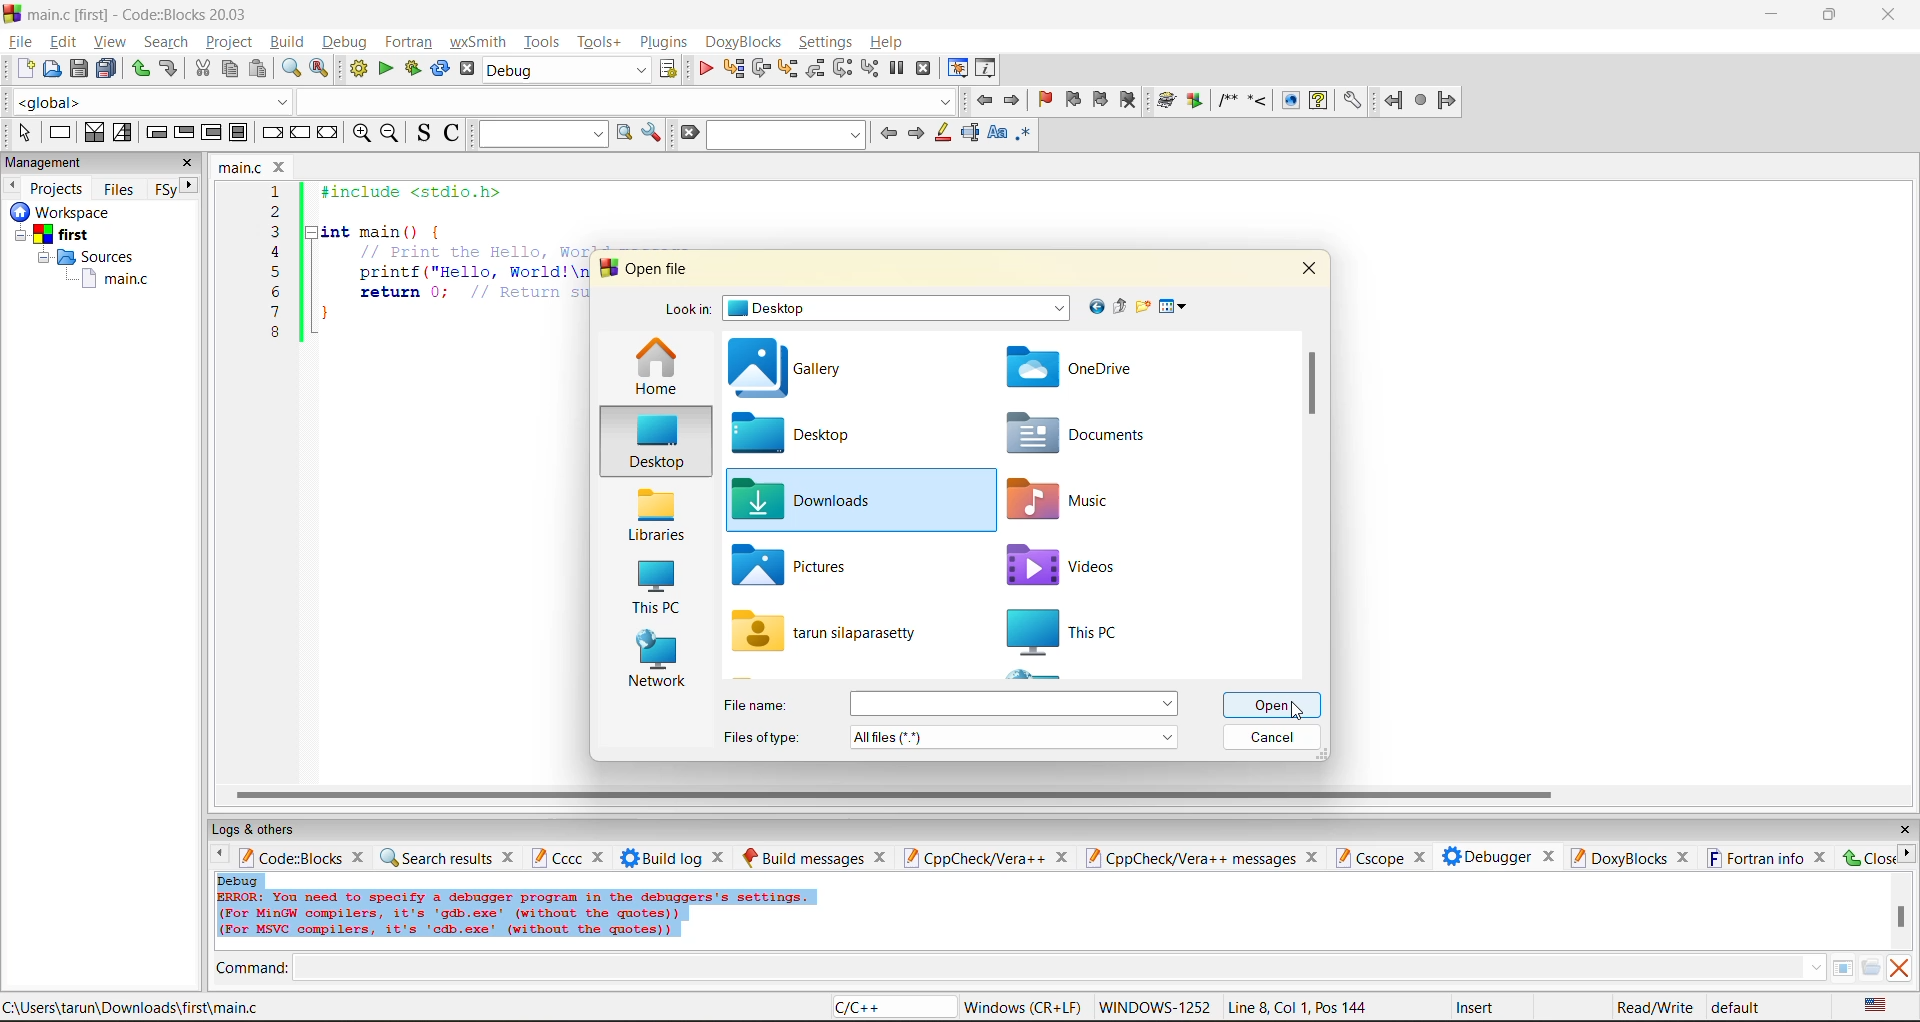 The image size is (1920, 1022). What do you see at coordinates (212, 134) in the screenshot?
I see `counting loop` at bounding box center [212, 134].